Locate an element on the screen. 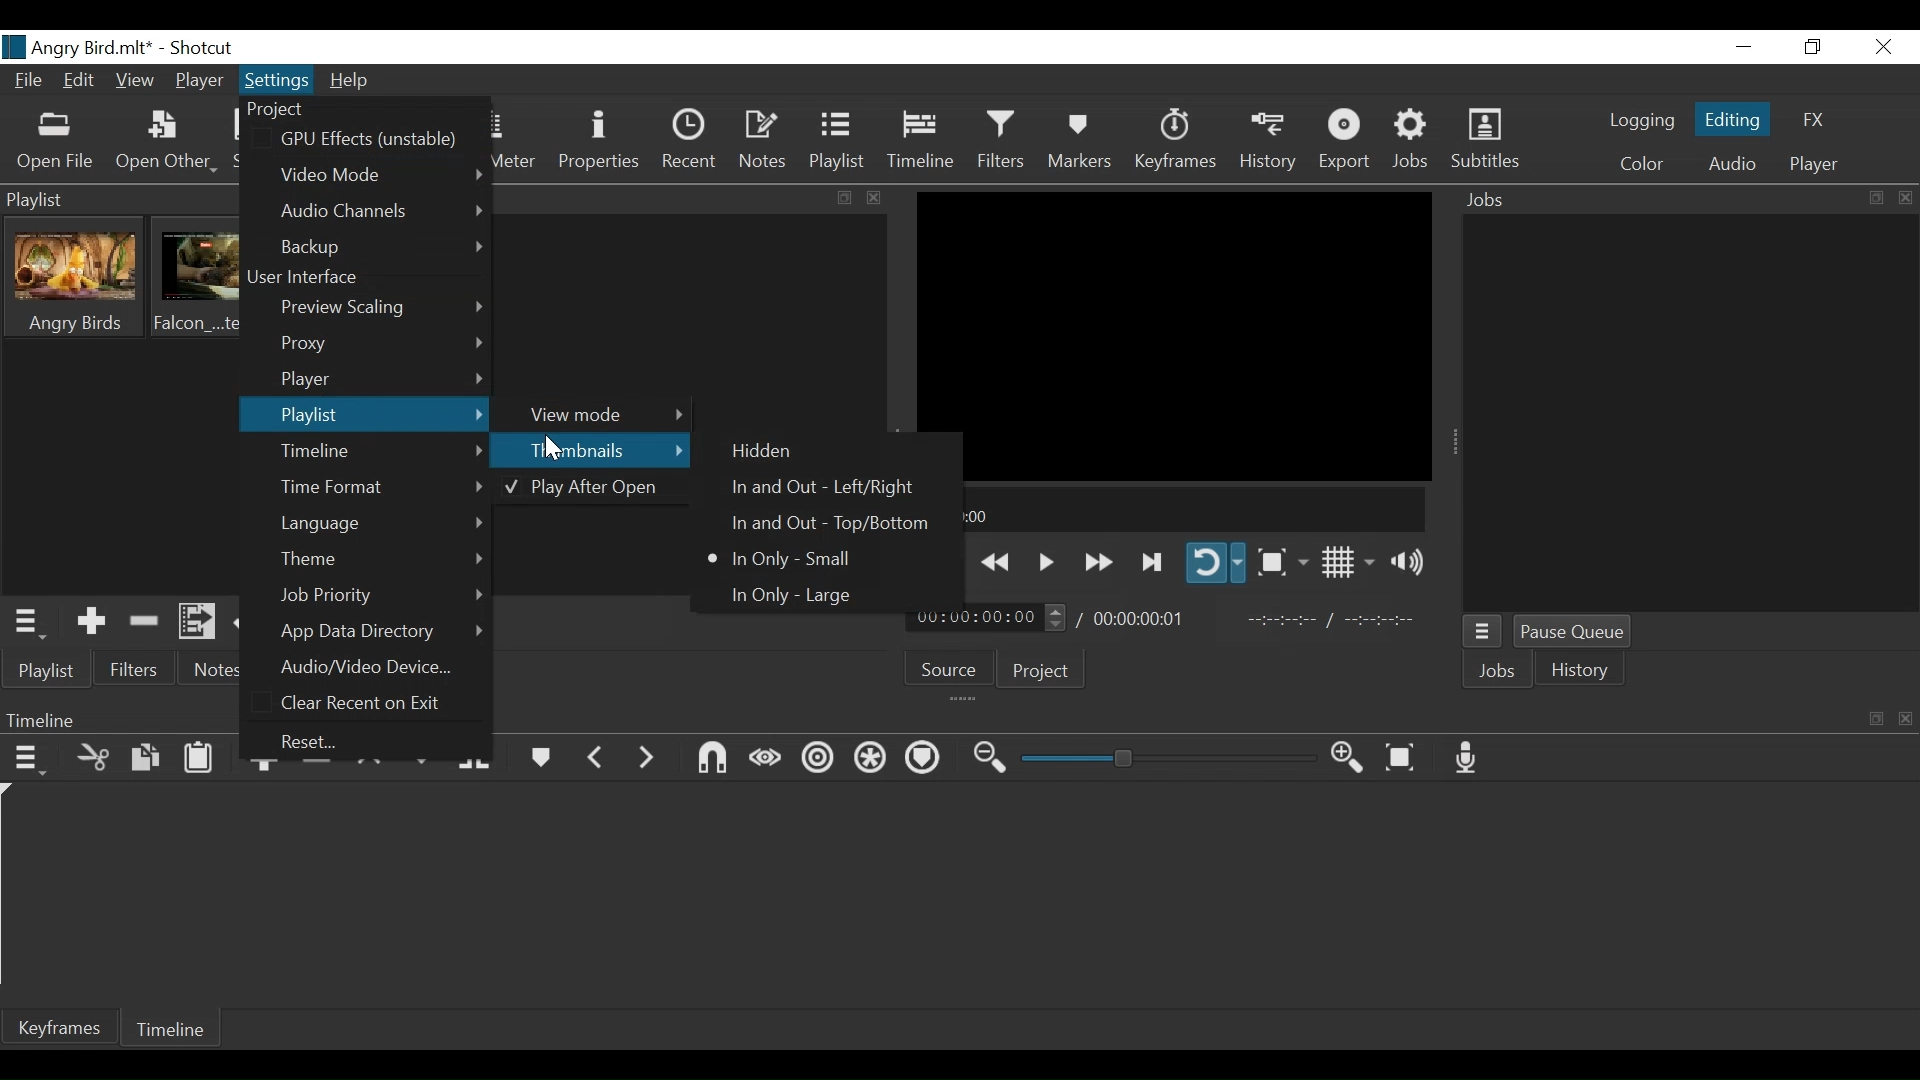 The width and height of the screenshot is (1920, 1080). Clip is located at coordinates (76, 278).